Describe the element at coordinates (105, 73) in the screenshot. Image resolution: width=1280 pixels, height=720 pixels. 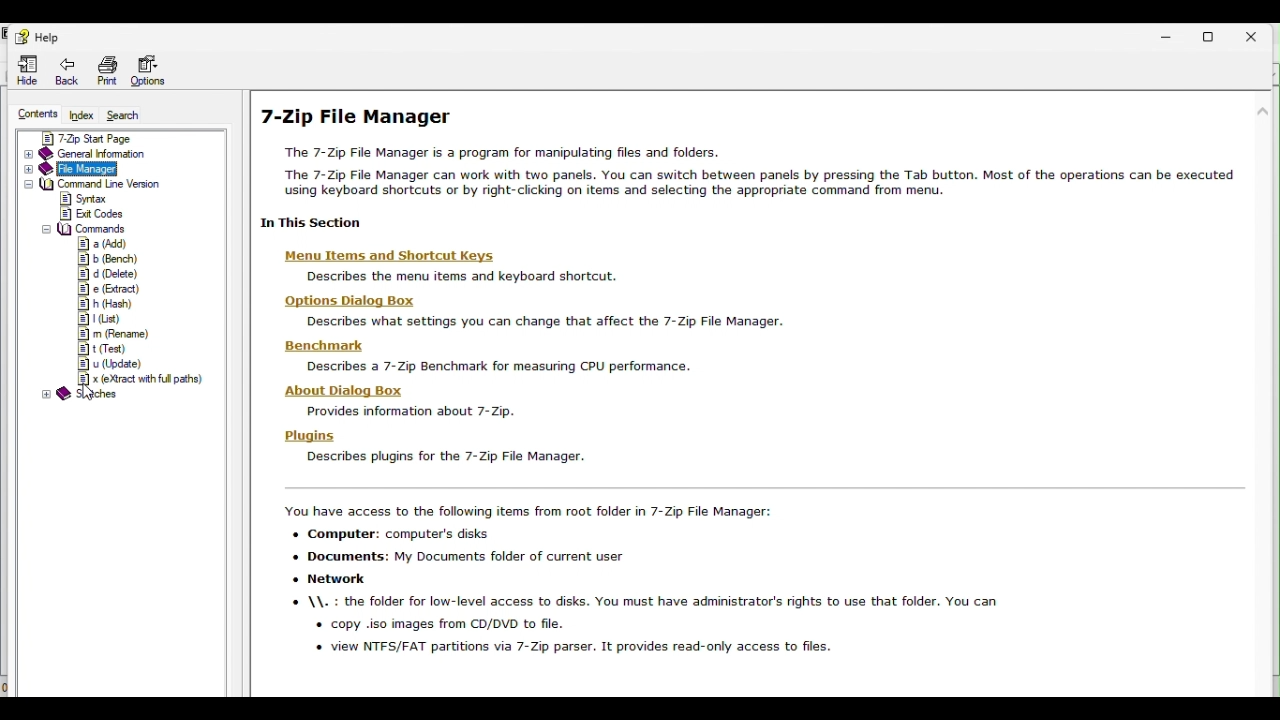
I see `Print` at that location.